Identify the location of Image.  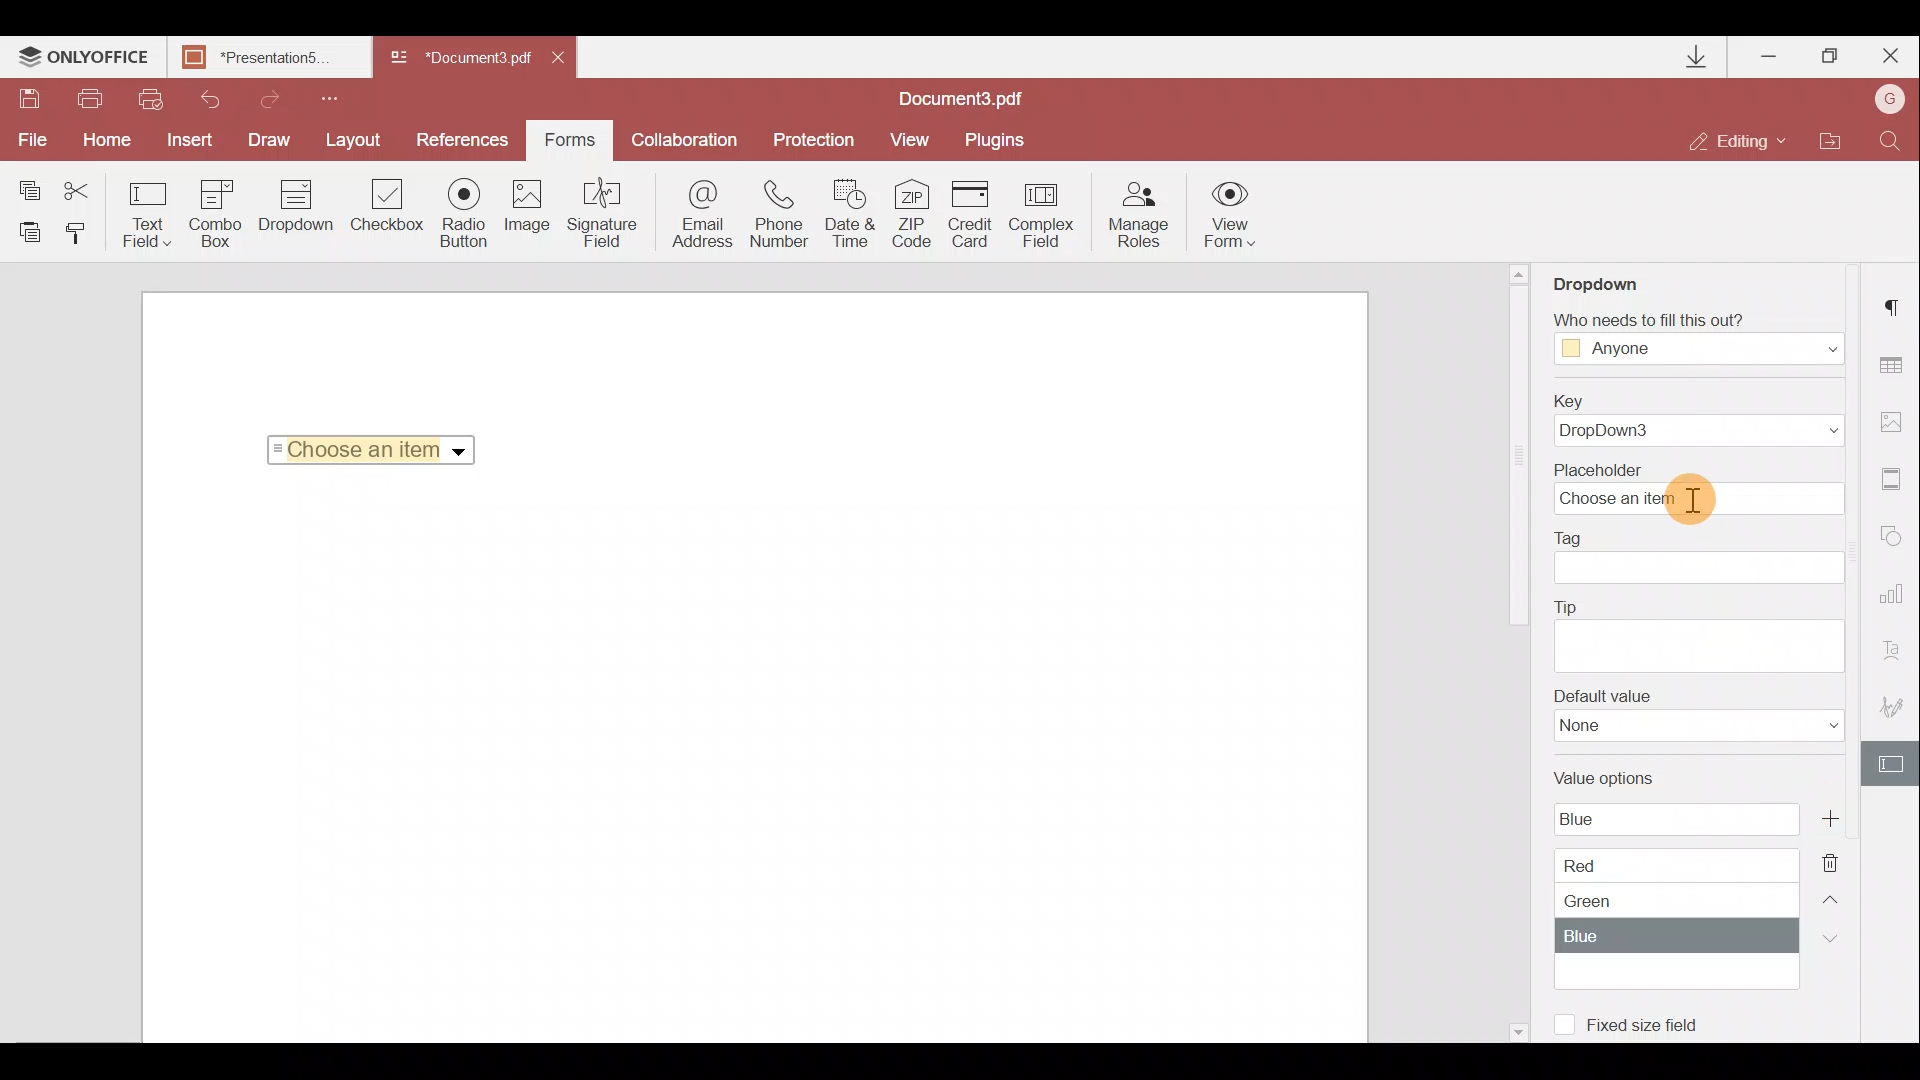
(532, 212).